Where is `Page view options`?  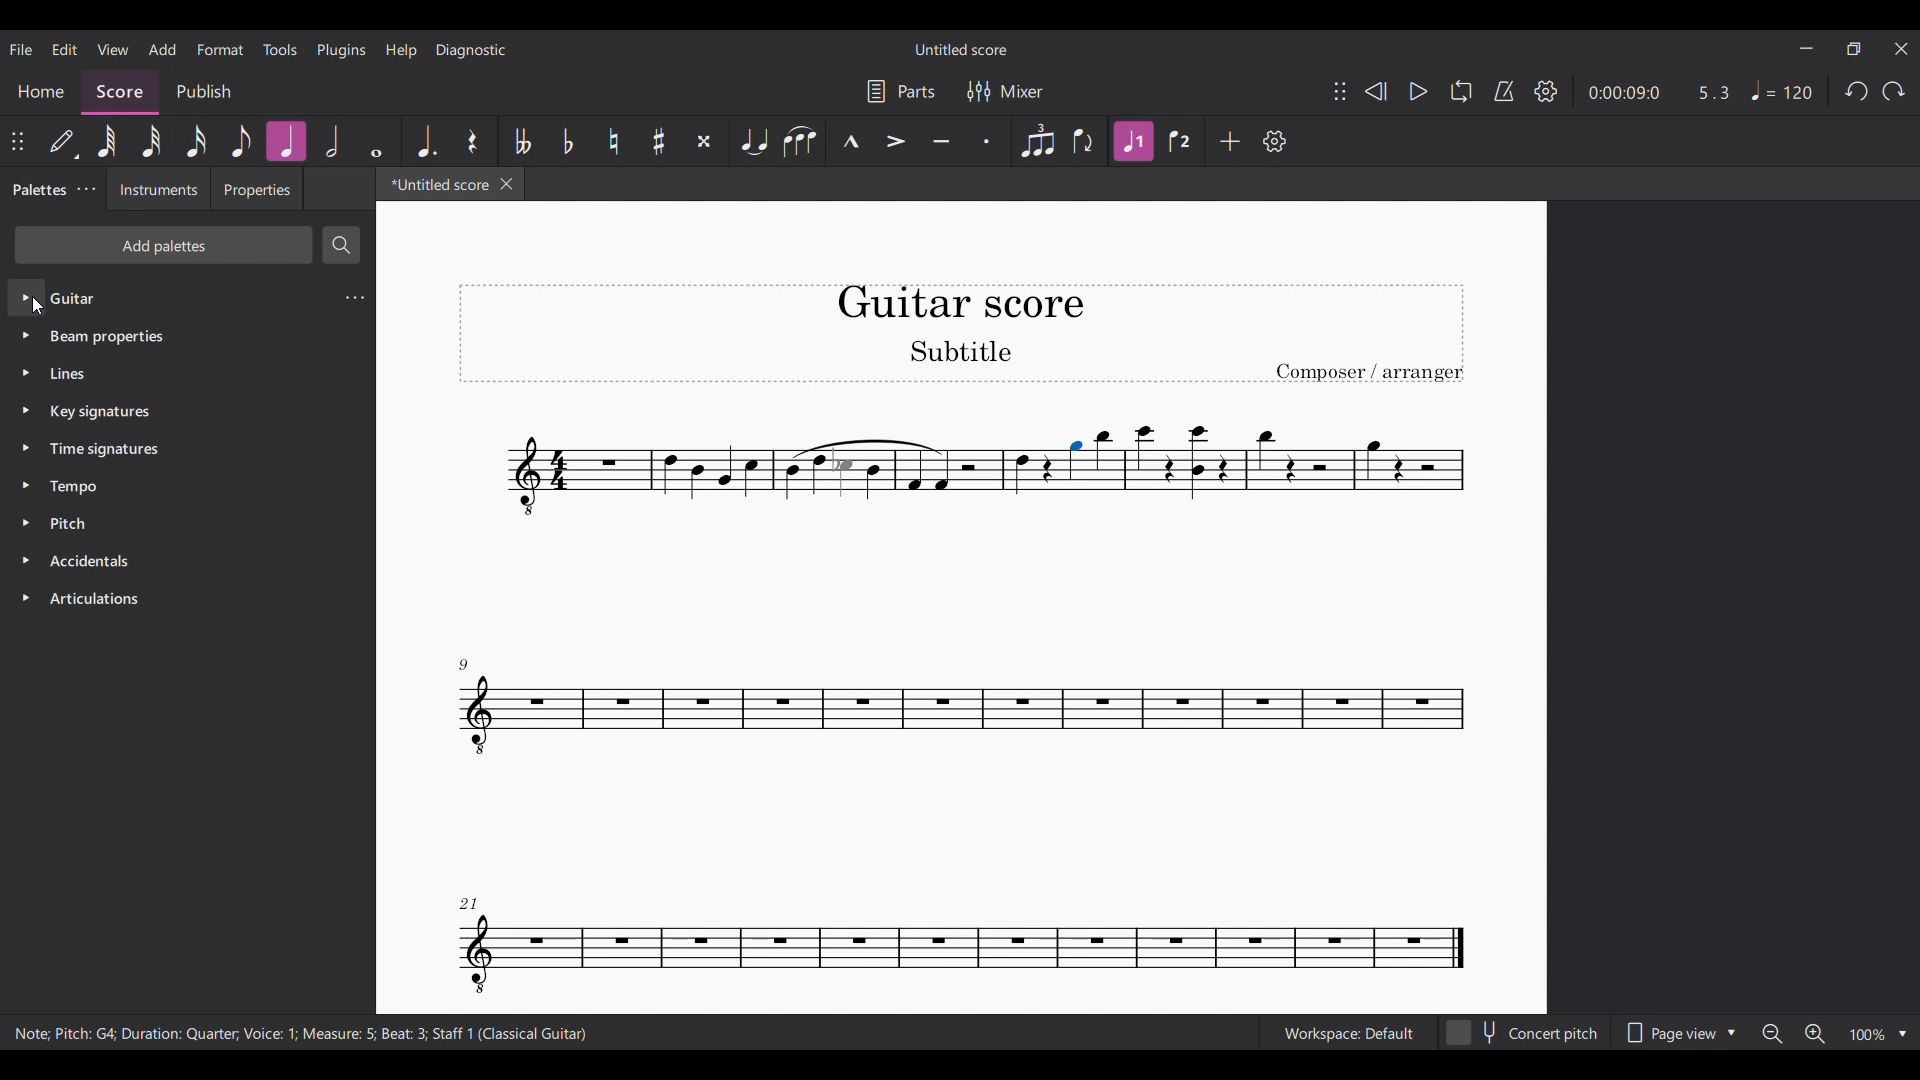 Page view options is located at coordinates (1681, 1032).